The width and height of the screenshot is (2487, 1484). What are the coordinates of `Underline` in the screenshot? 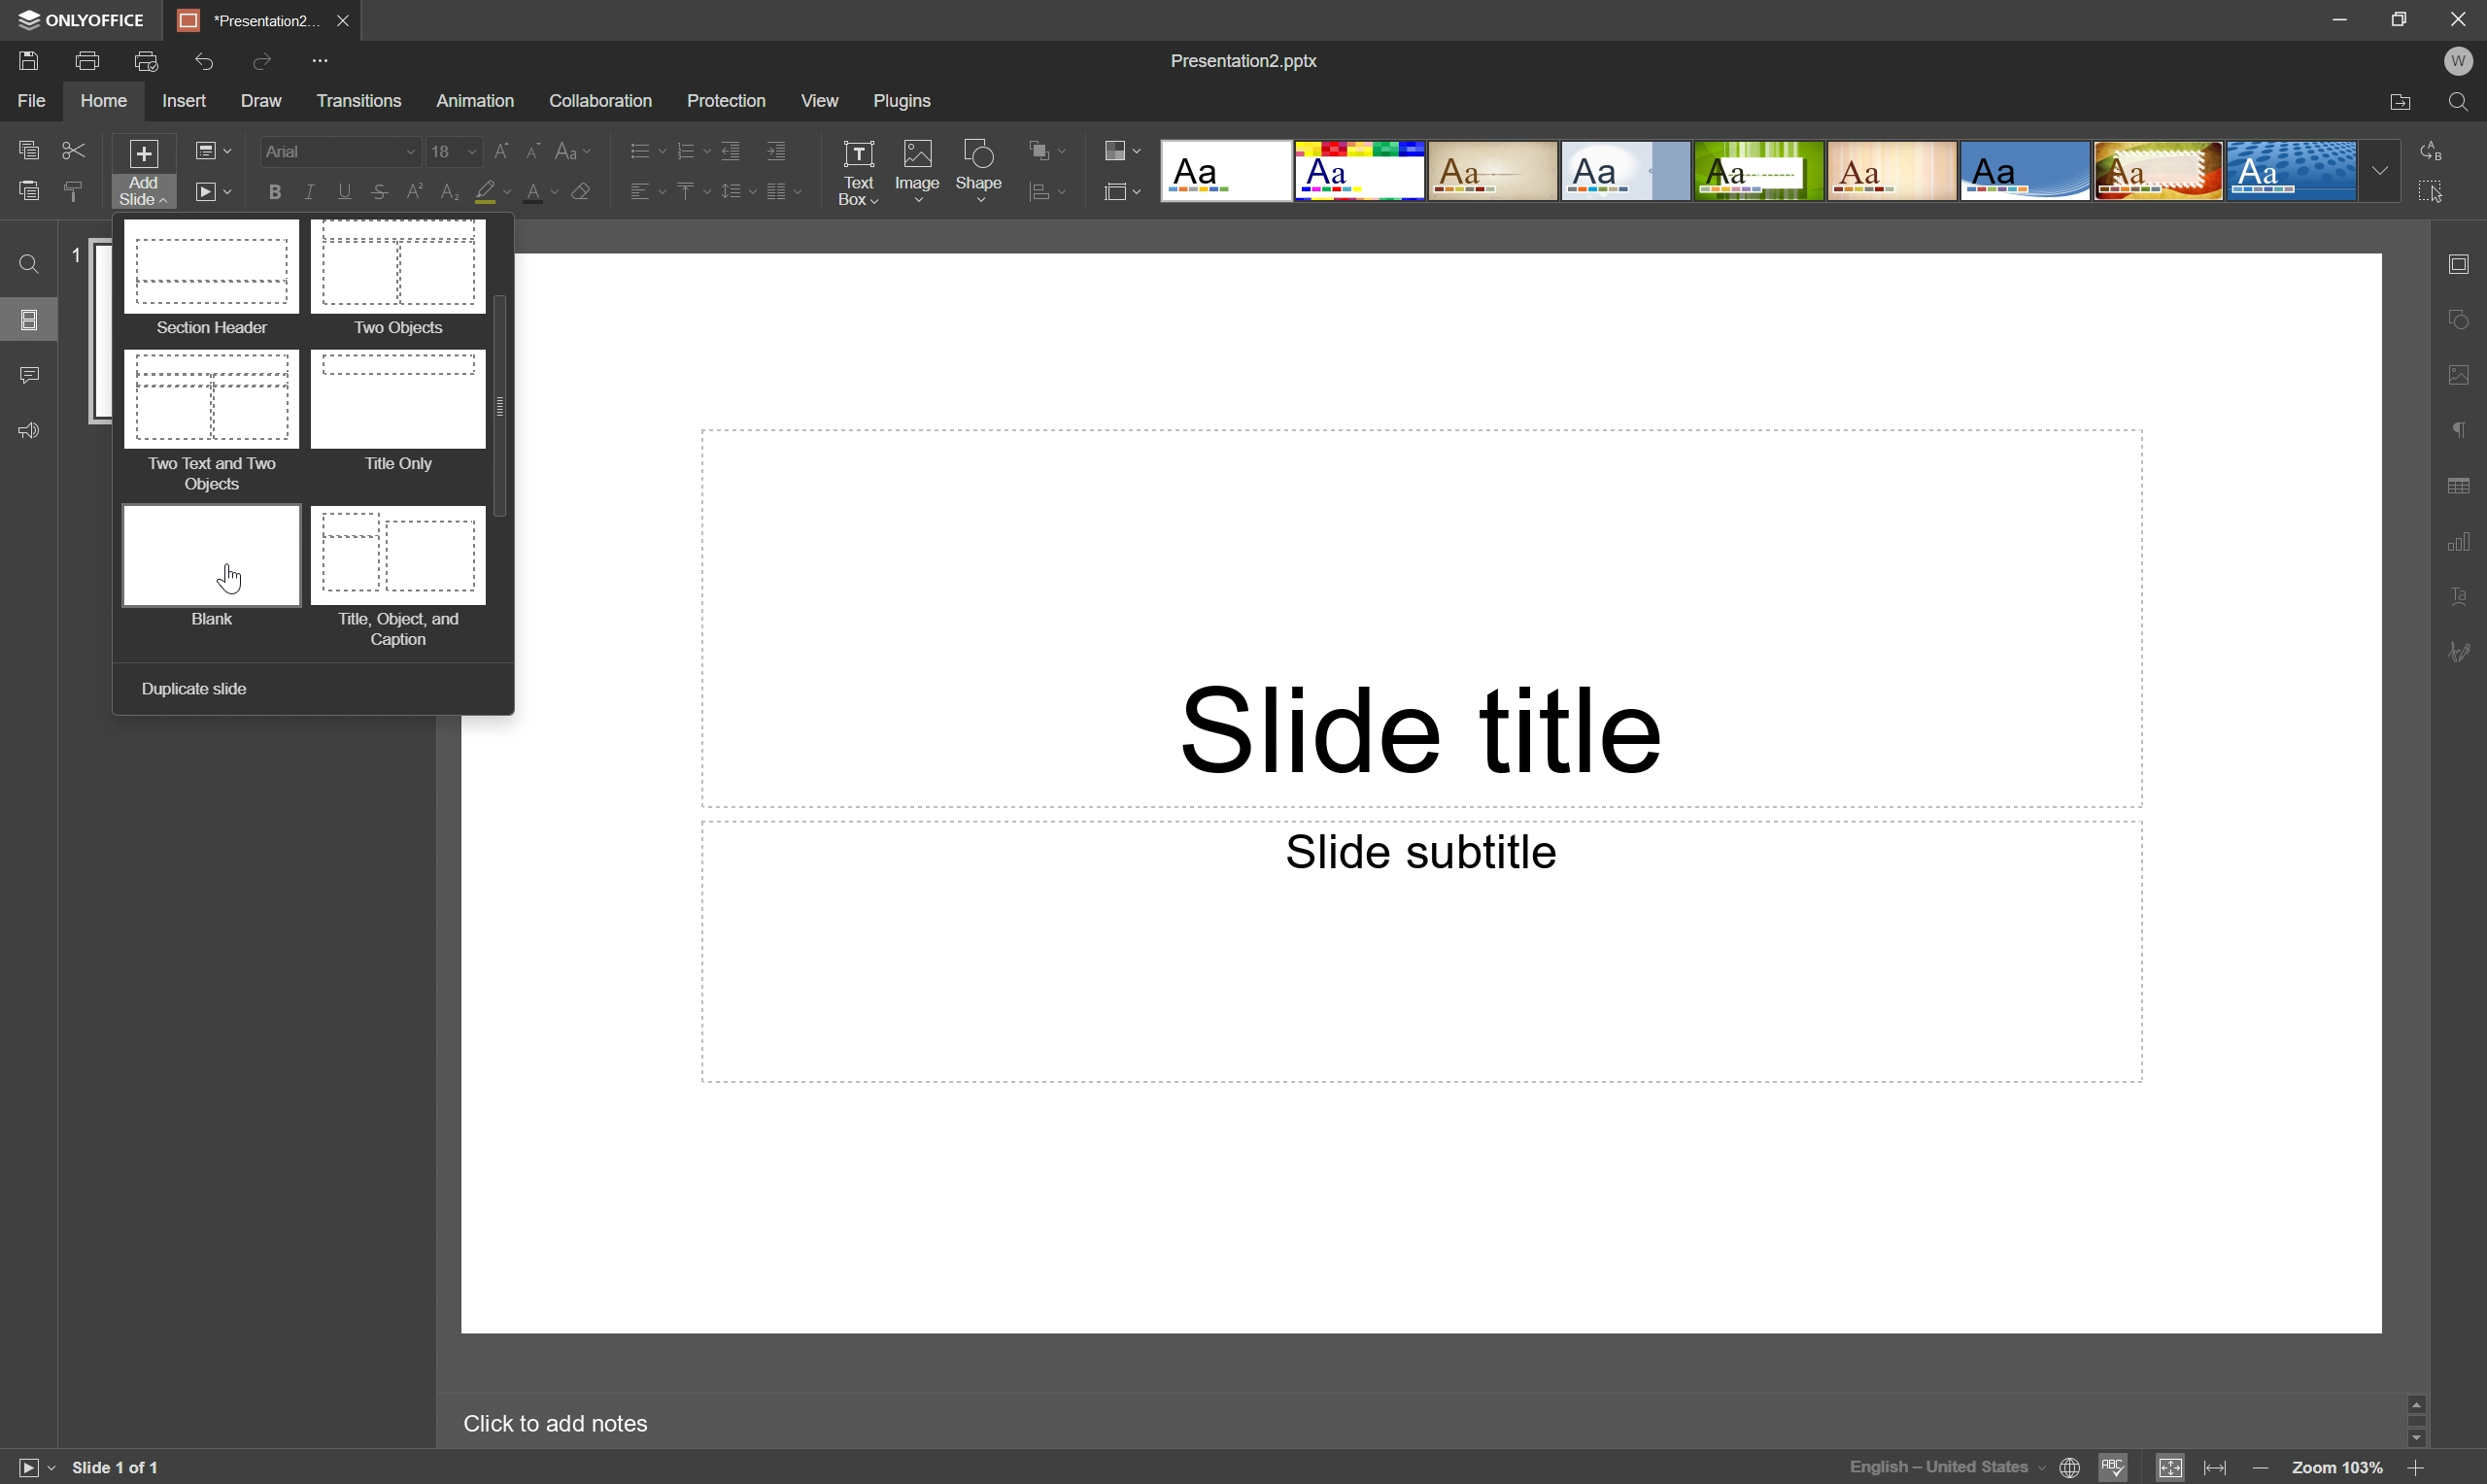 It's located at (341, 190).